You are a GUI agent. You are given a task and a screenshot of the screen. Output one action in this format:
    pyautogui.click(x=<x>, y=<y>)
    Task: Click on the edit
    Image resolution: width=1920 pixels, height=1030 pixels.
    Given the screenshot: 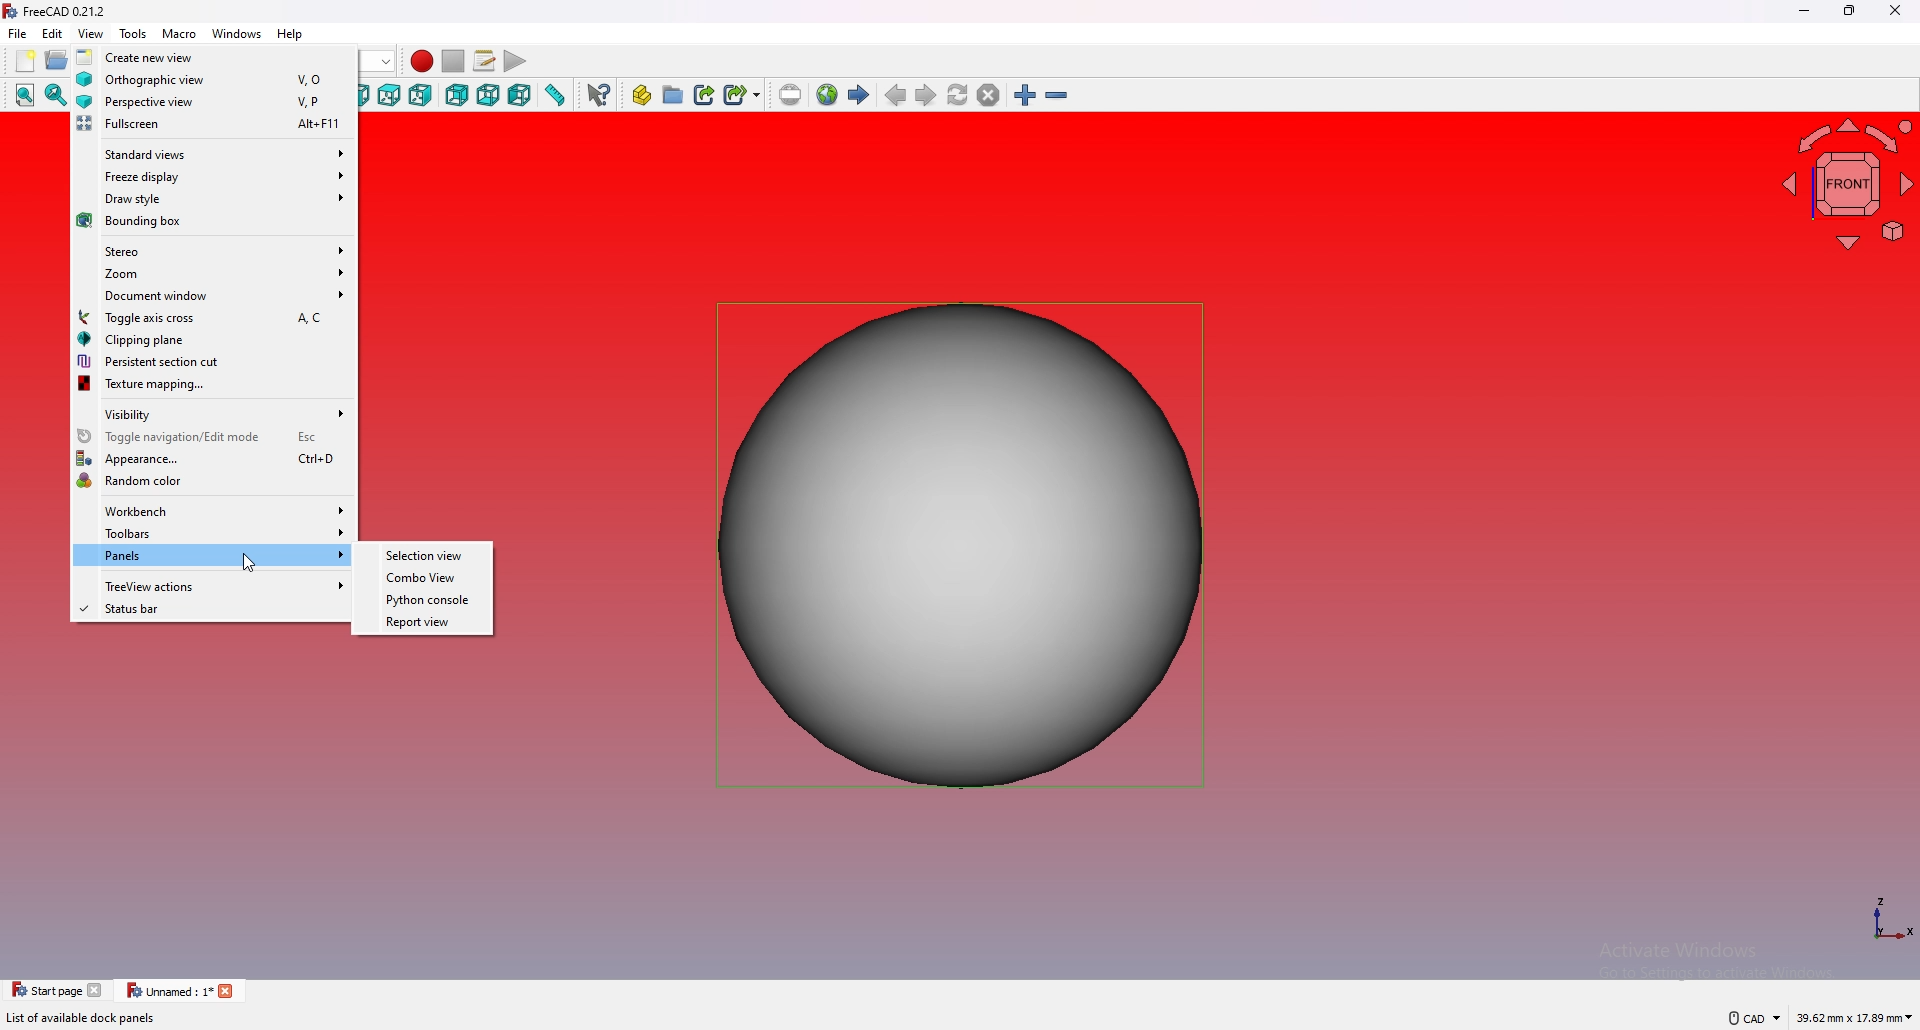 What is the action you would take?
    pyautogui.click(x=54, y=33)
    